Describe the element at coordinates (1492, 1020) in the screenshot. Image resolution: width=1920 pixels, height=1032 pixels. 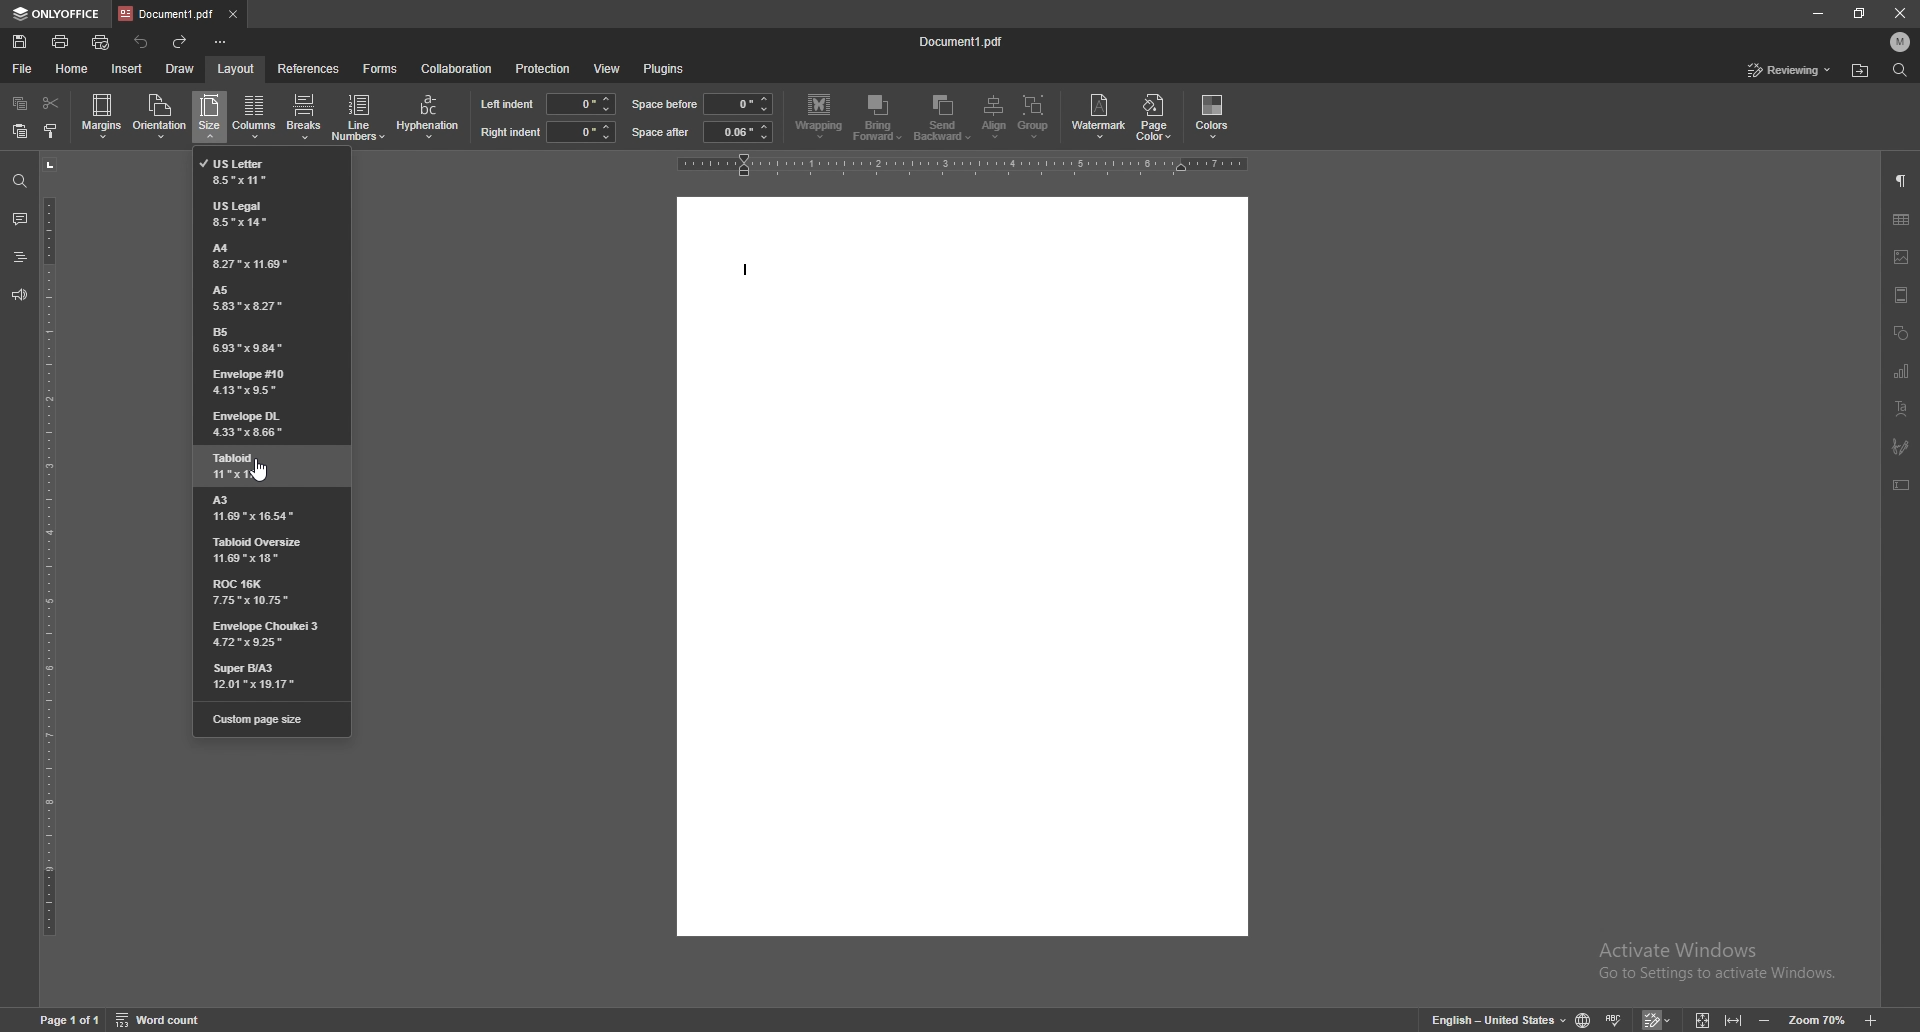
I see `English - United states` at that location.